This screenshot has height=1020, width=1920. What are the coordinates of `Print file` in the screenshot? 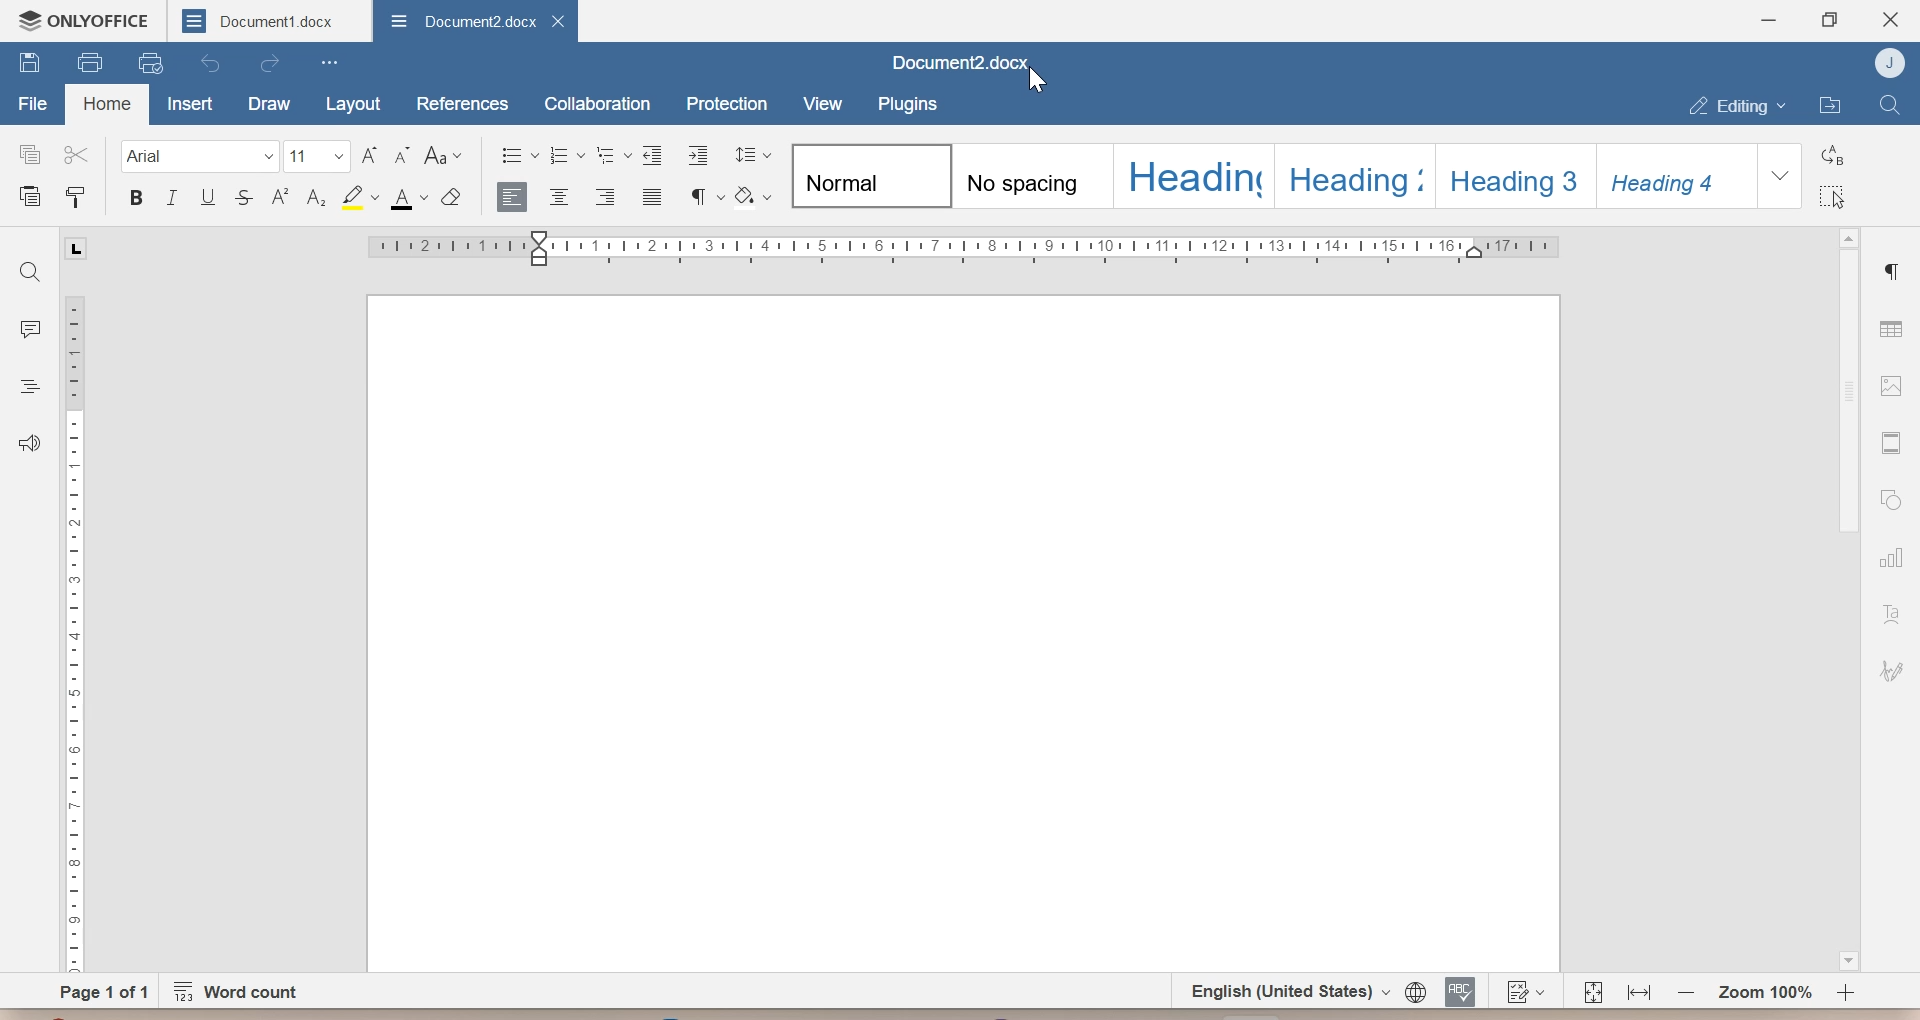 It's located at (88, 62).